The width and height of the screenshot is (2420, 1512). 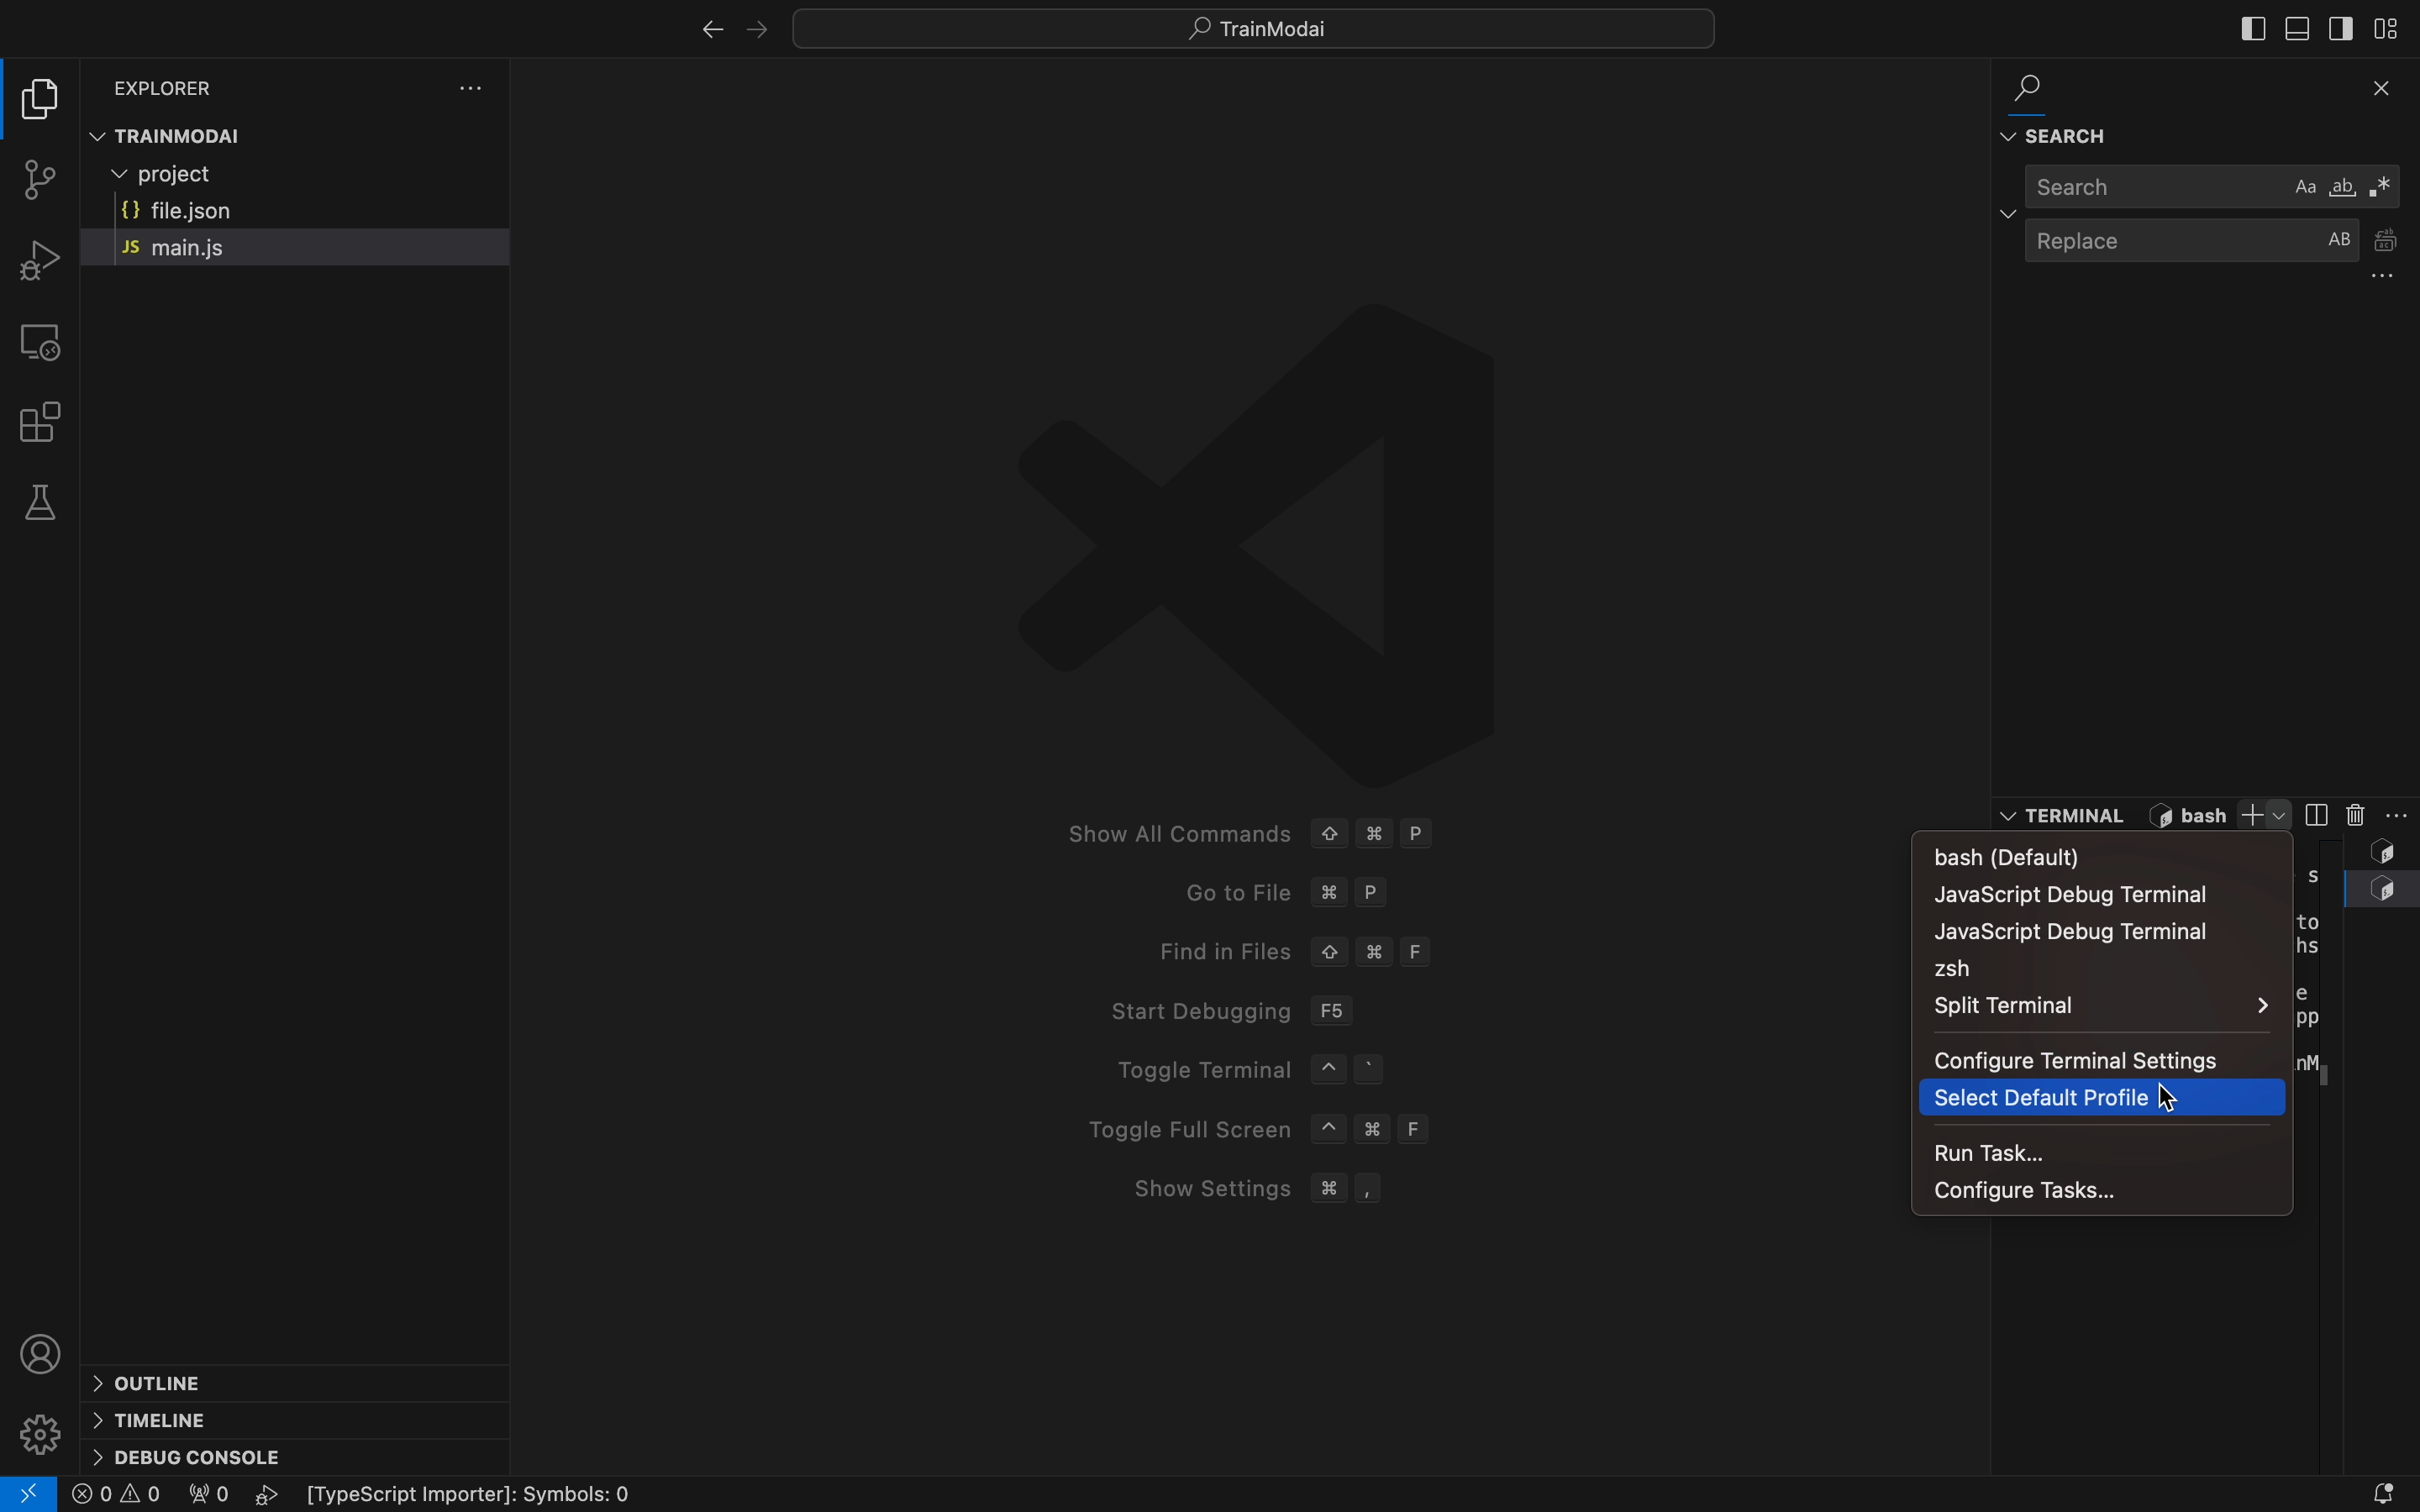 What do you see at coordinates (472, 88) in the screenshot?
I see `settingd` at bounding box center [472, 88].